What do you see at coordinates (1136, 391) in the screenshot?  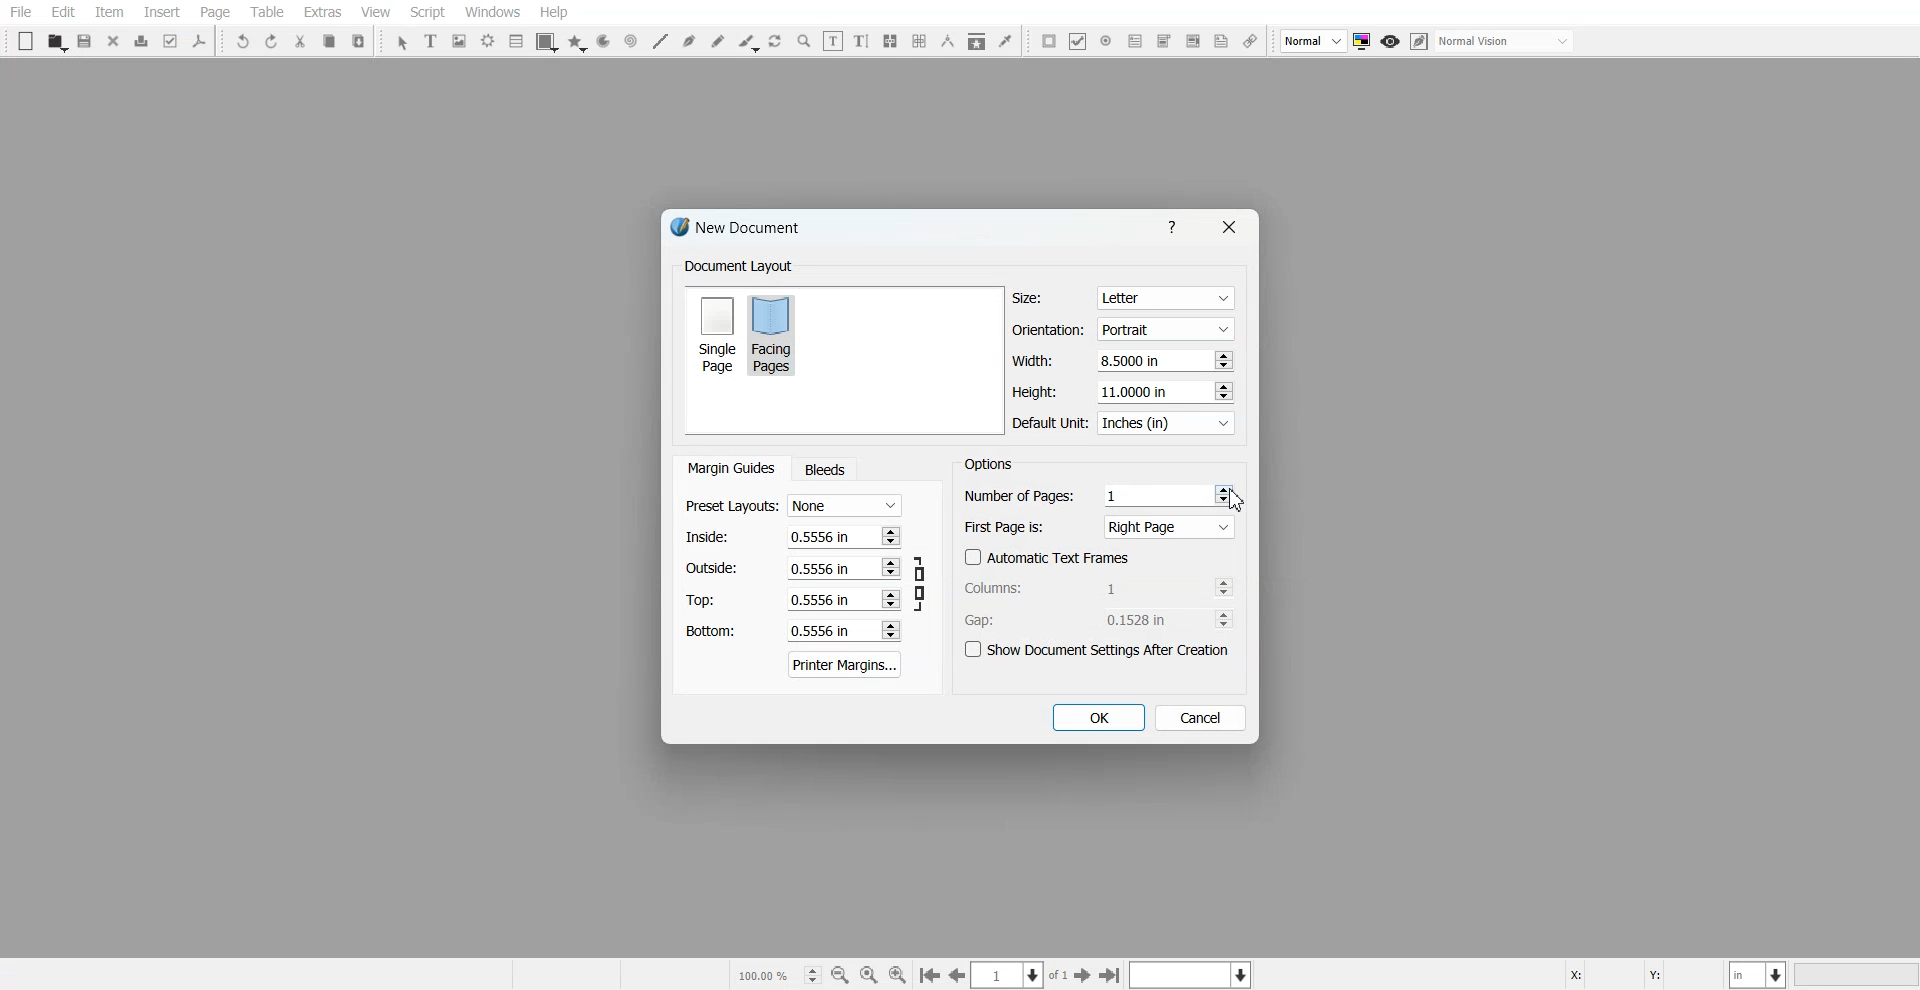 I see `11.0000 in` at bounding box center [1136, 391].